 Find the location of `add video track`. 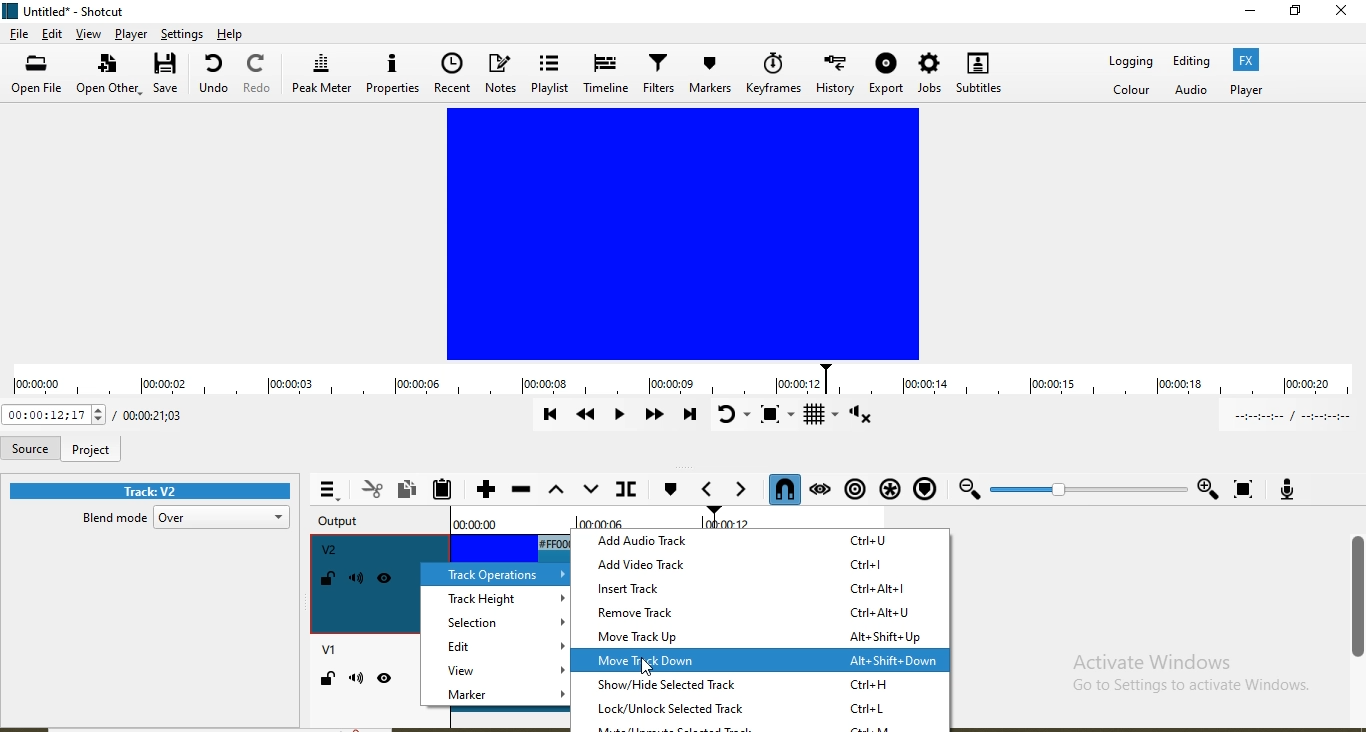

add video track is located at coordinates (761, 563).